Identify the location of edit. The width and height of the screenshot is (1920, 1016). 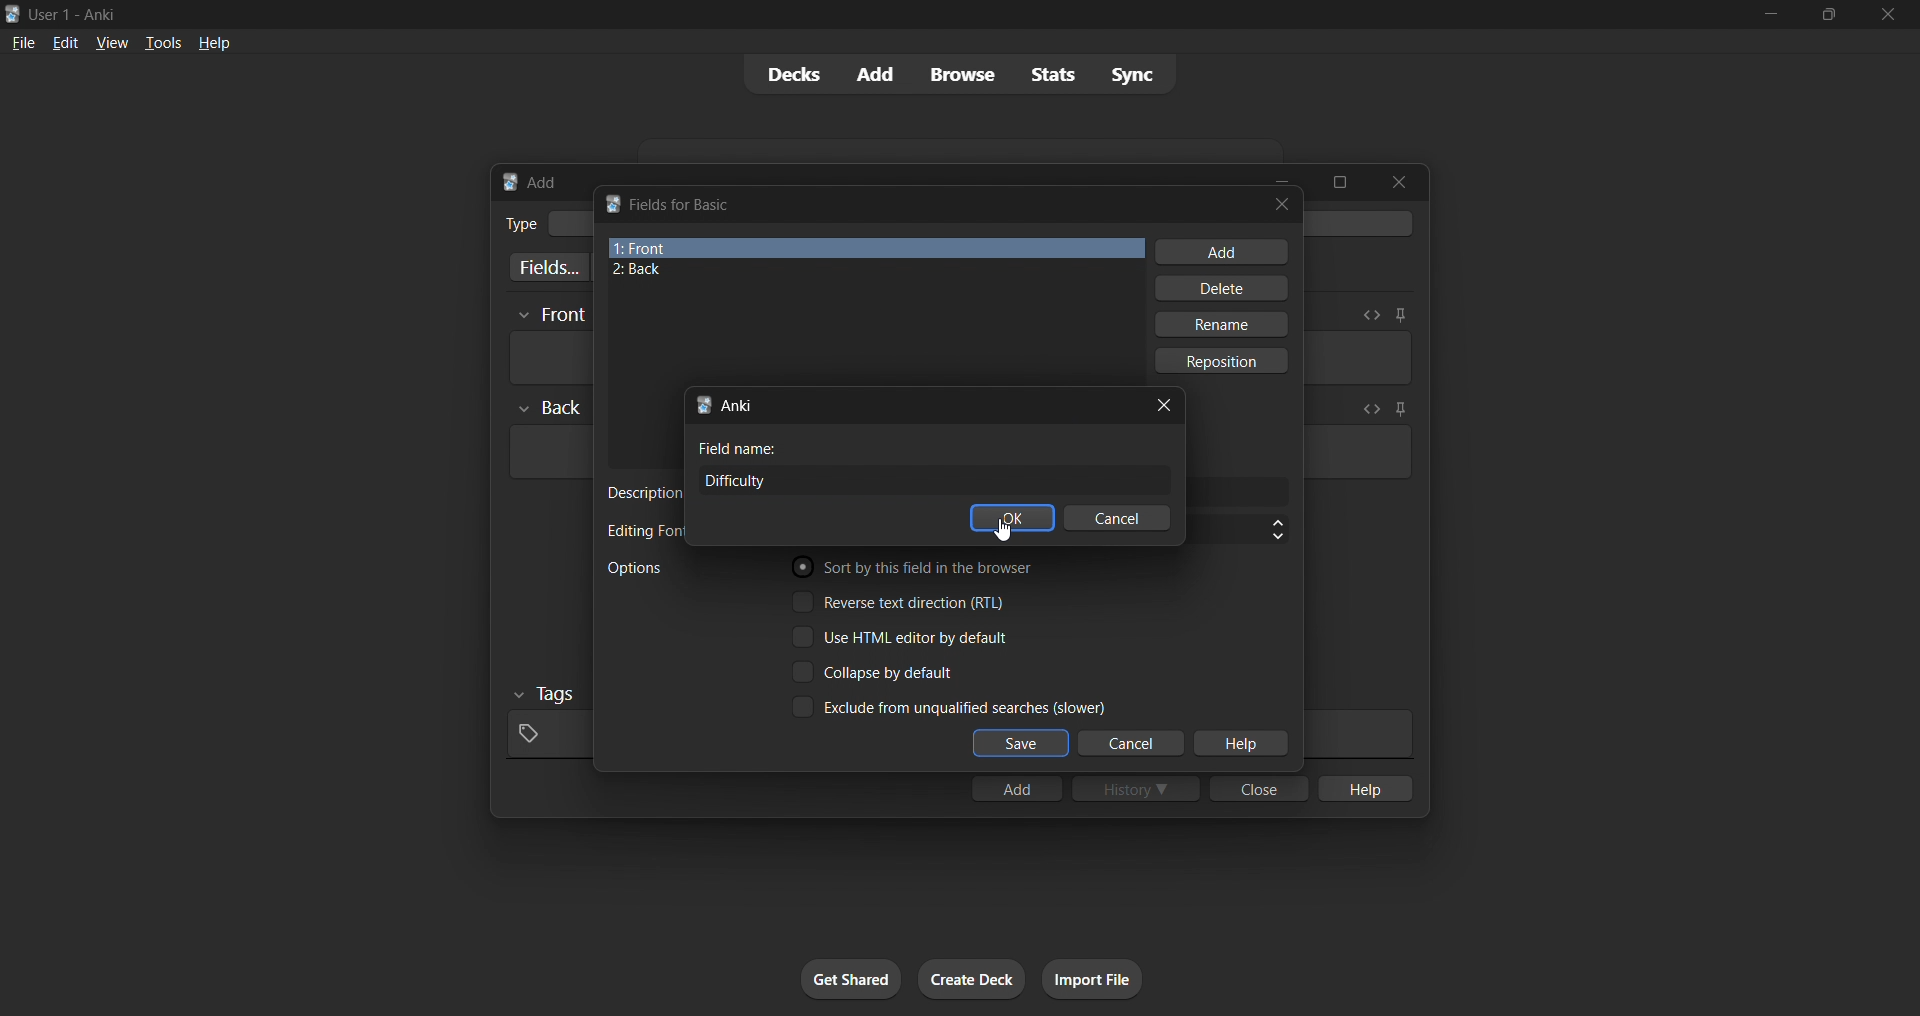
(66, 42).